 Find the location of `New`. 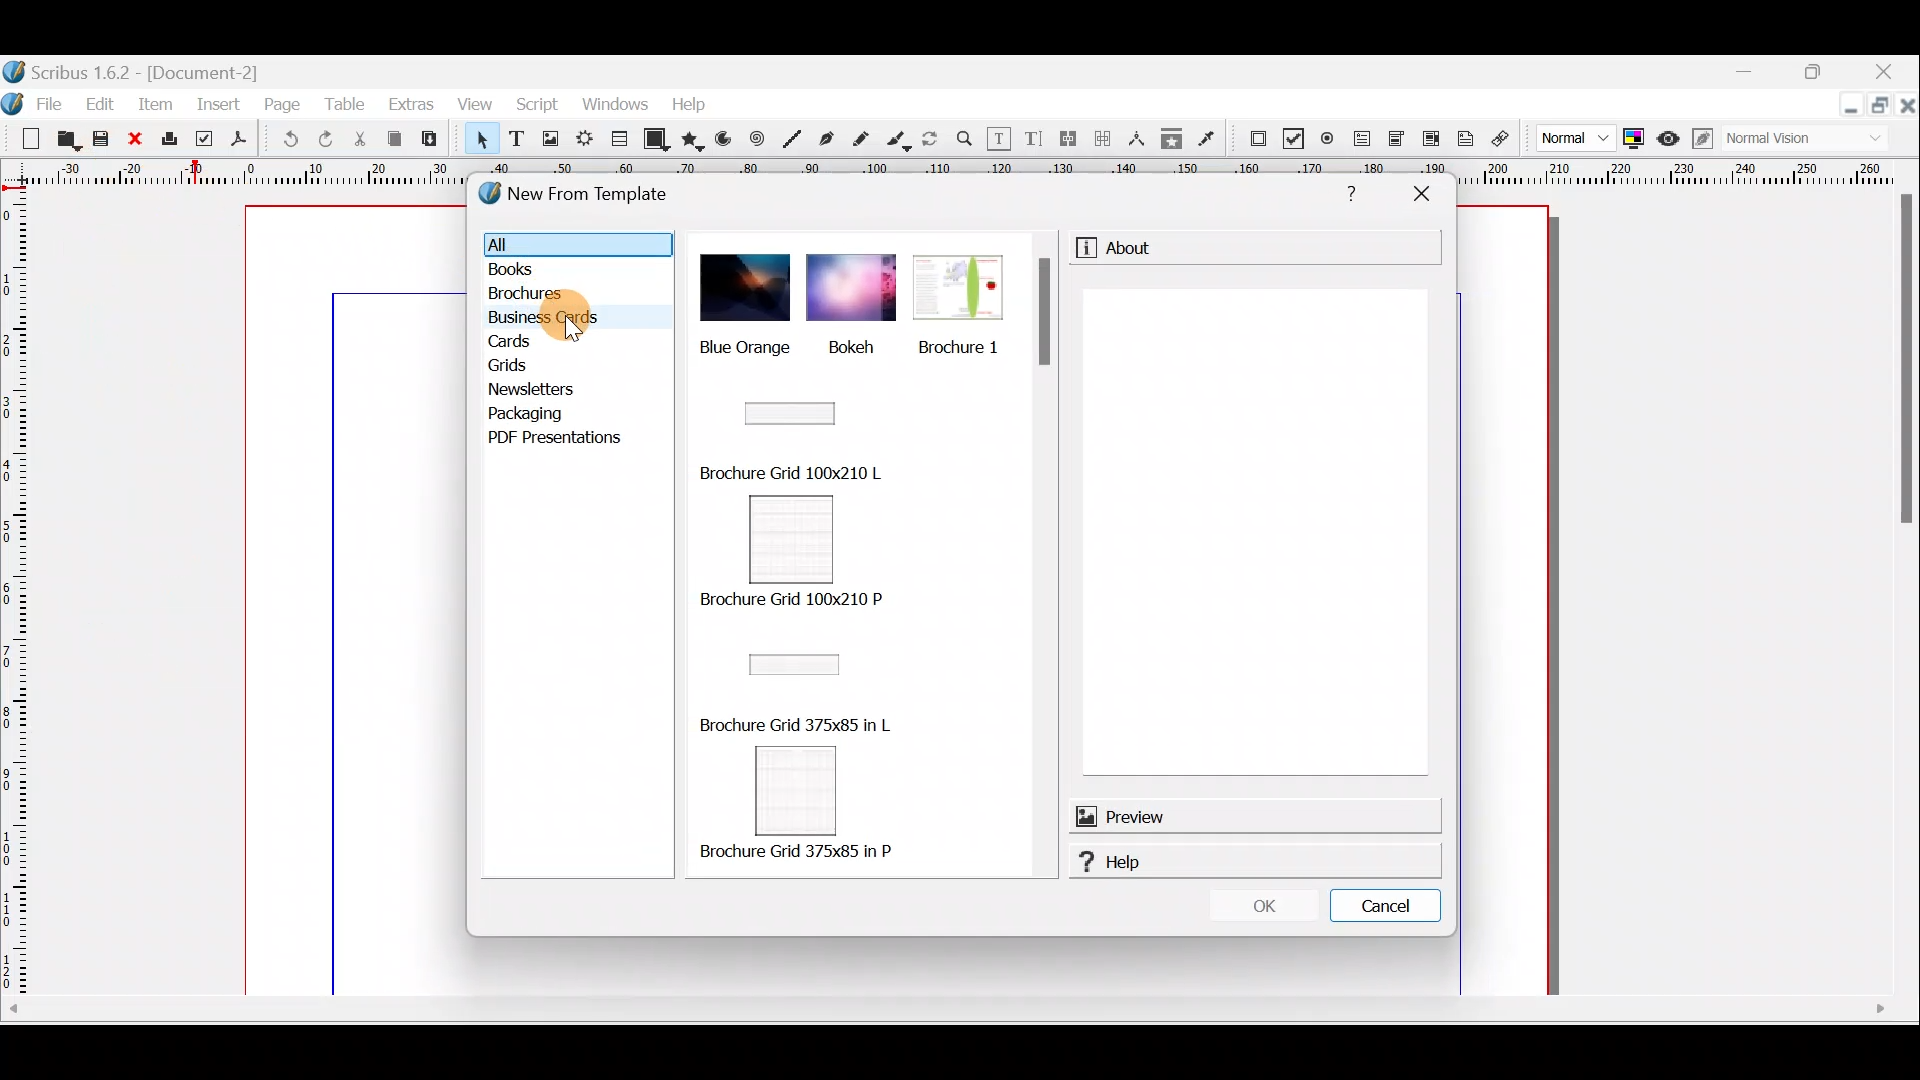

New is located at coordinates (24, 140).